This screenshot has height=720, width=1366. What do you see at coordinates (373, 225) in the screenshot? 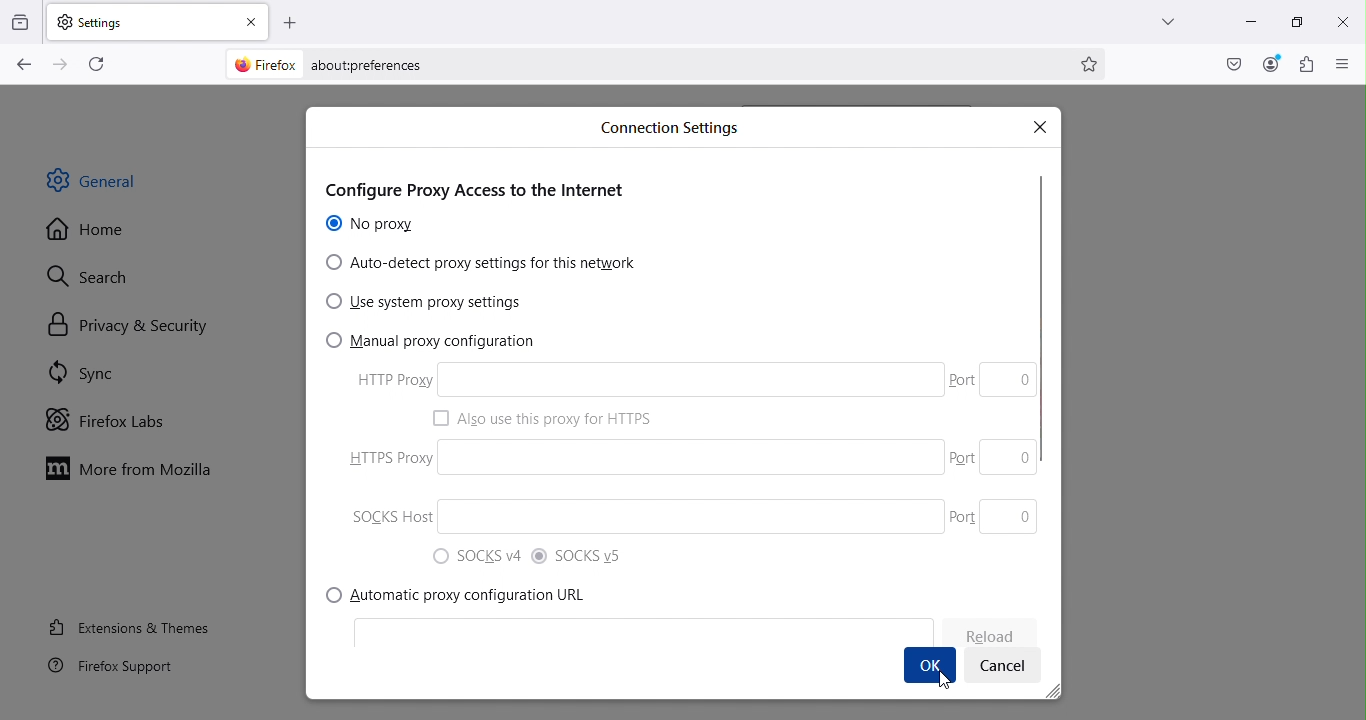
I see `No proxy` at bounding box center [373, 225].